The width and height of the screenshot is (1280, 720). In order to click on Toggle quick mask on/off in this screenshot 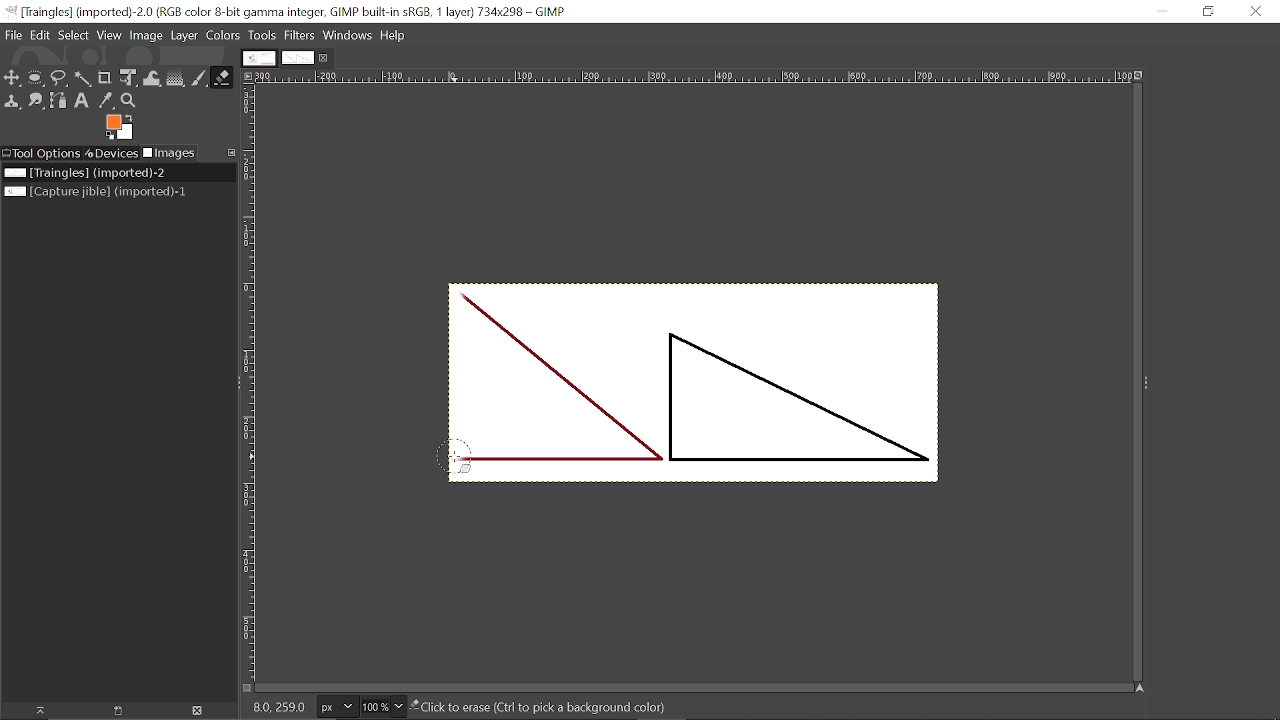, I will do `click(247, 688)`.